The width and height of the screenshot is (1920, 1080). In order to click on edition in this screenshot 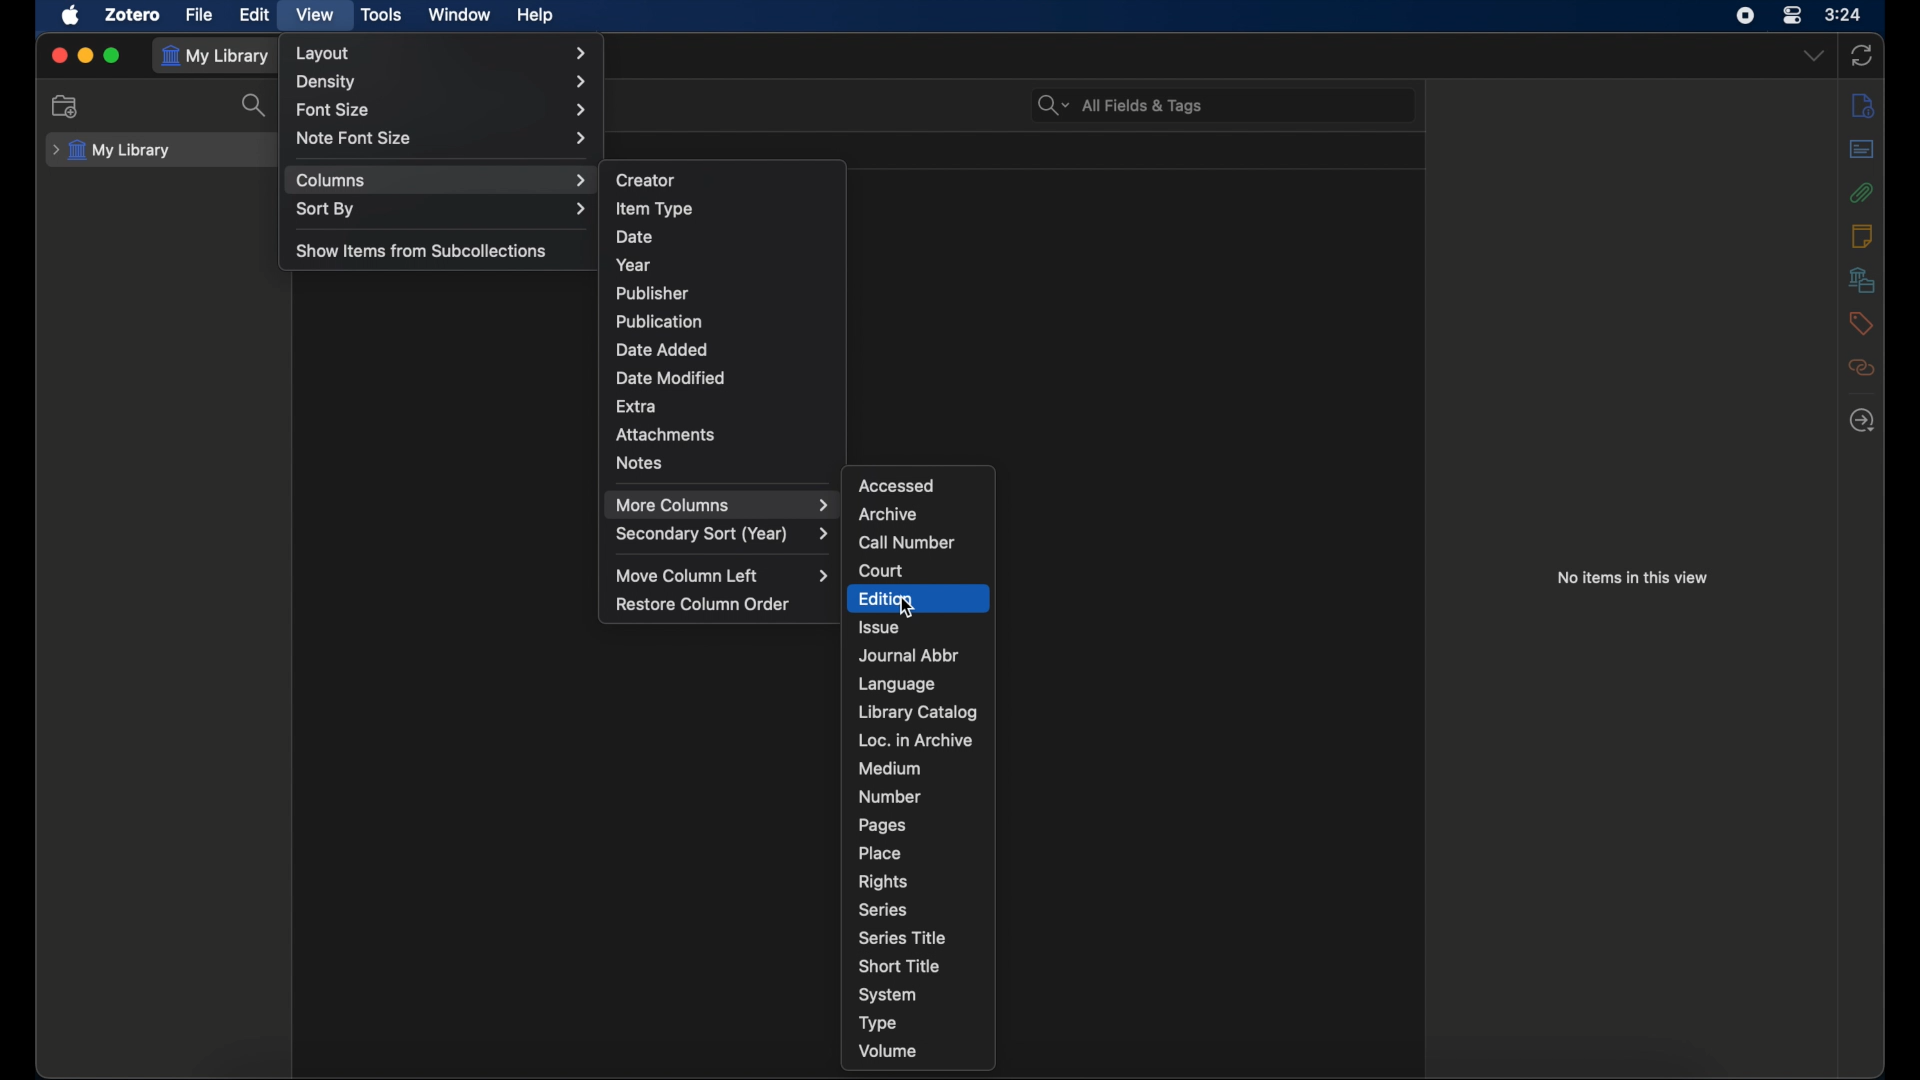, I will do `click(914, 600)`.